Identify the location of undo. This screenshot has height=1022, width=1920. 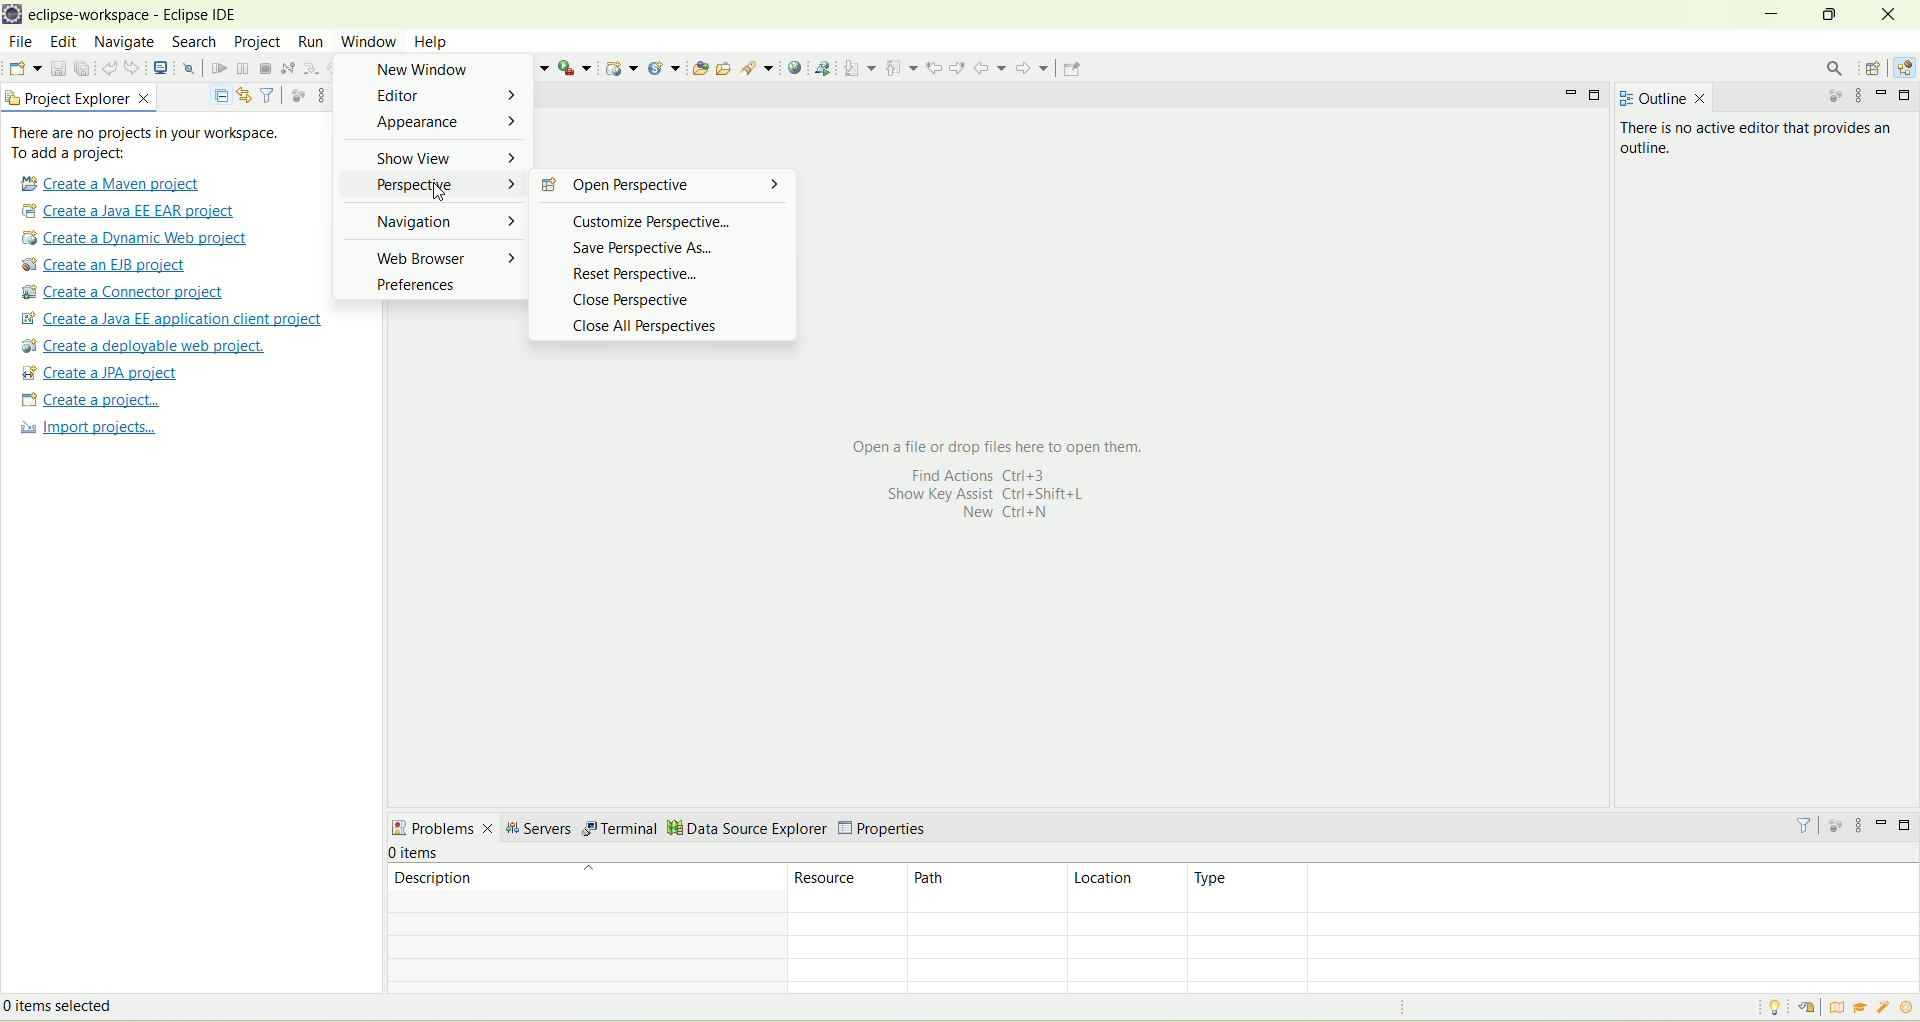
(109, 71).